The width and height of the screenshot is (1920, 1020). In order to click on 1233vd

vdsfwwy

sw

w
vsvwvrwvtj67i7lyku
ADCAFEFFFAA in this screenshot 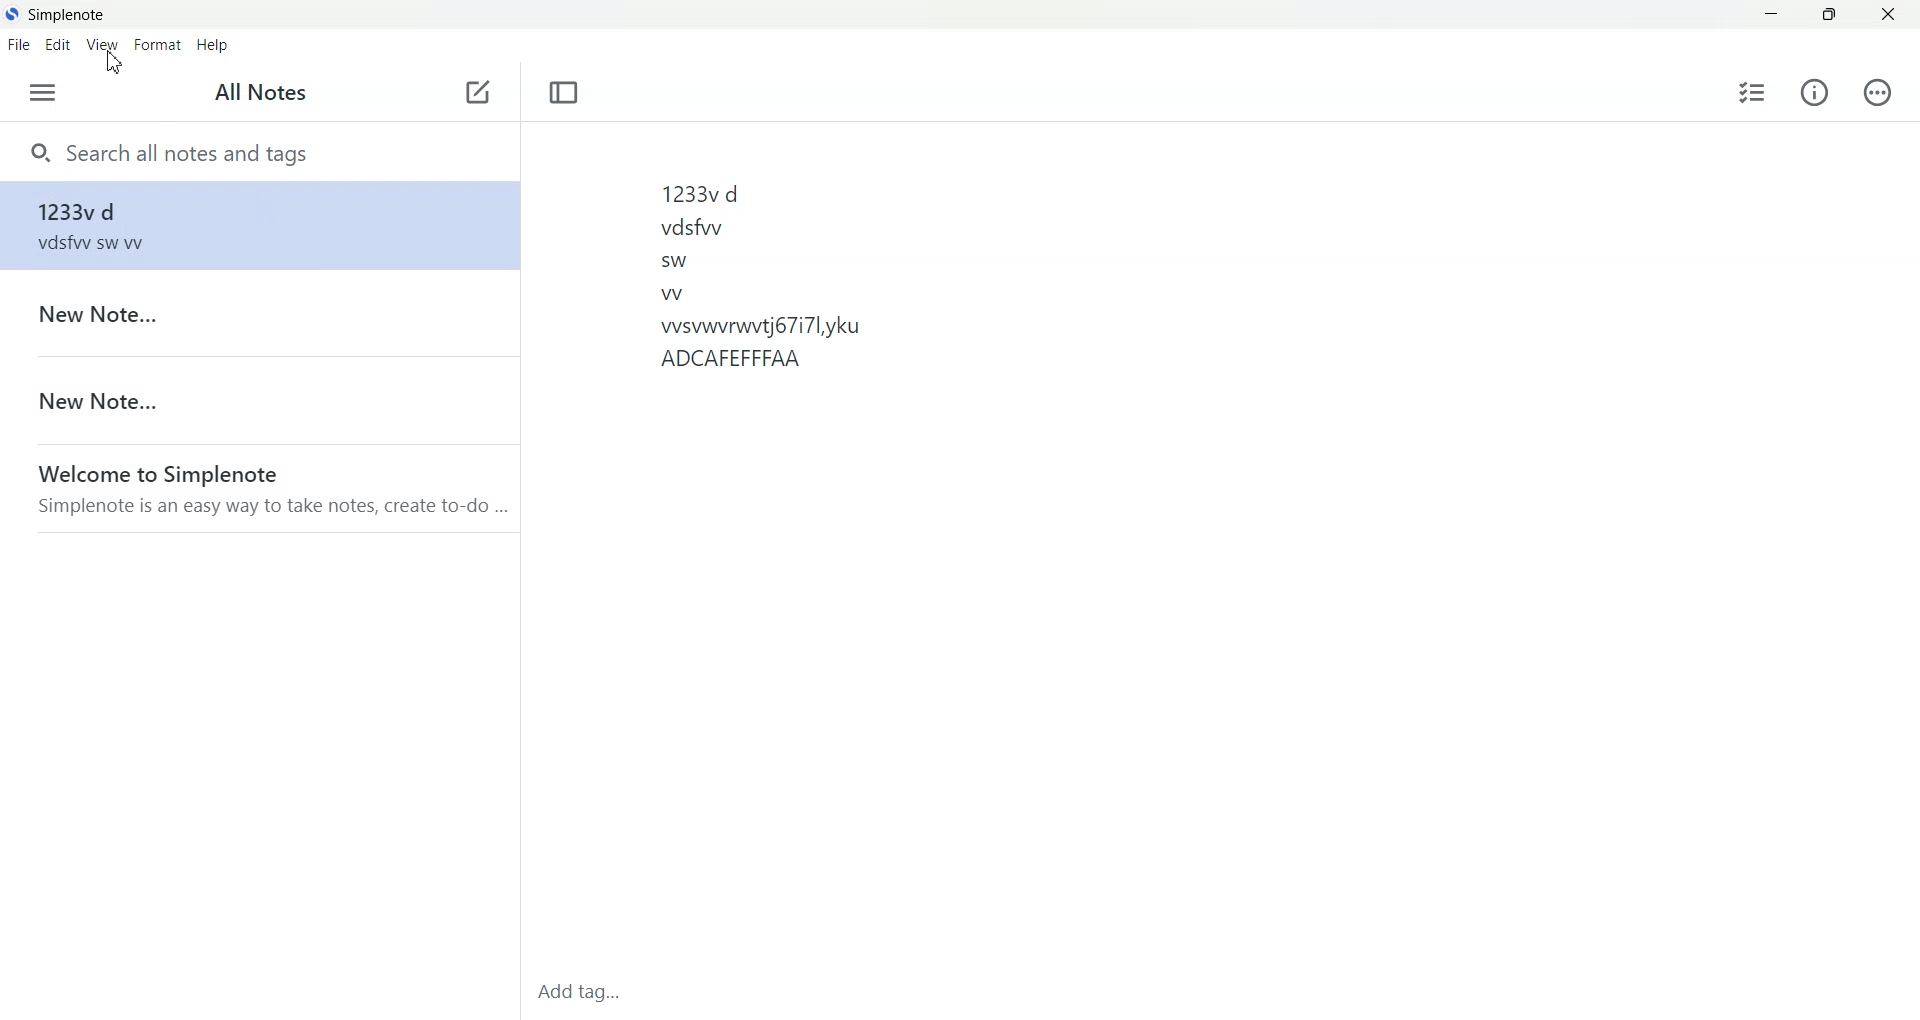, I will do `click(760, 273)`.